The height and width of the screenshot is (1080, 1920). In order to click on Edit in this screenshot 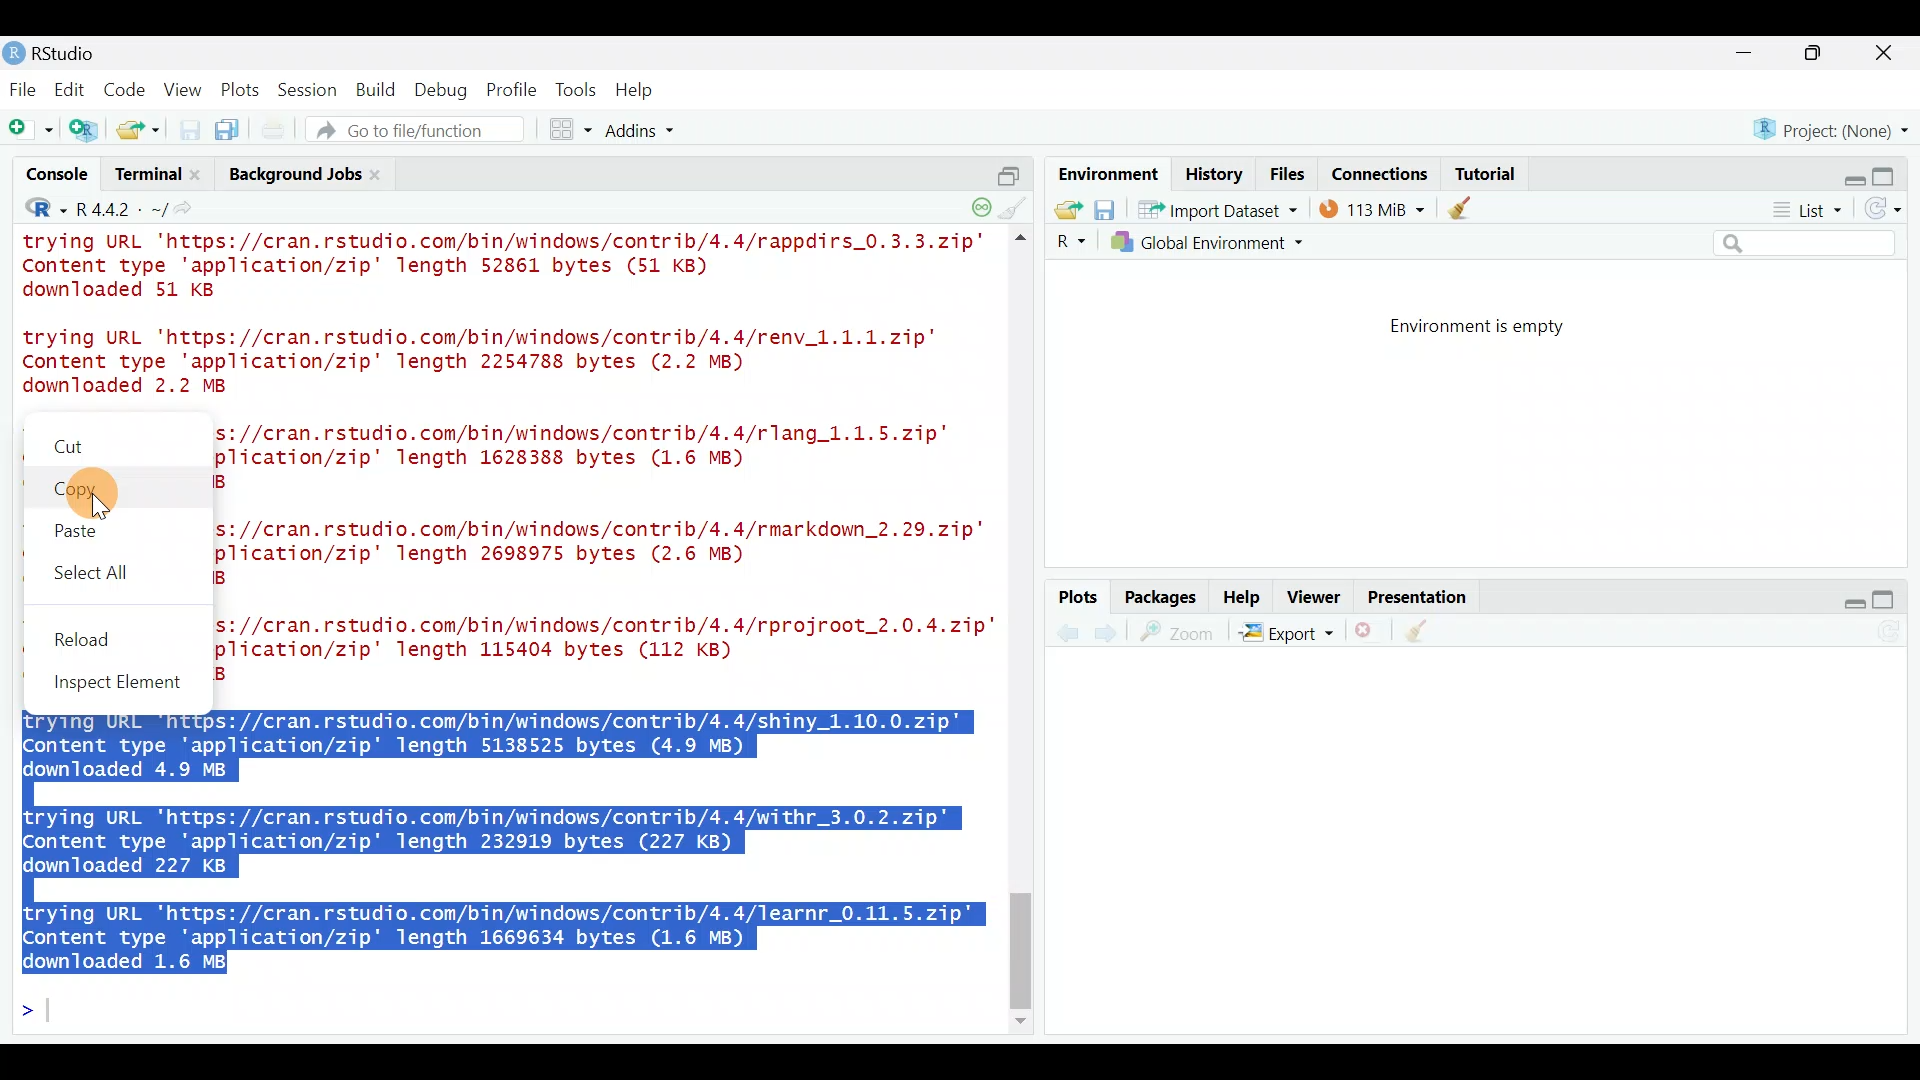, I will do `click(73, 91)`.